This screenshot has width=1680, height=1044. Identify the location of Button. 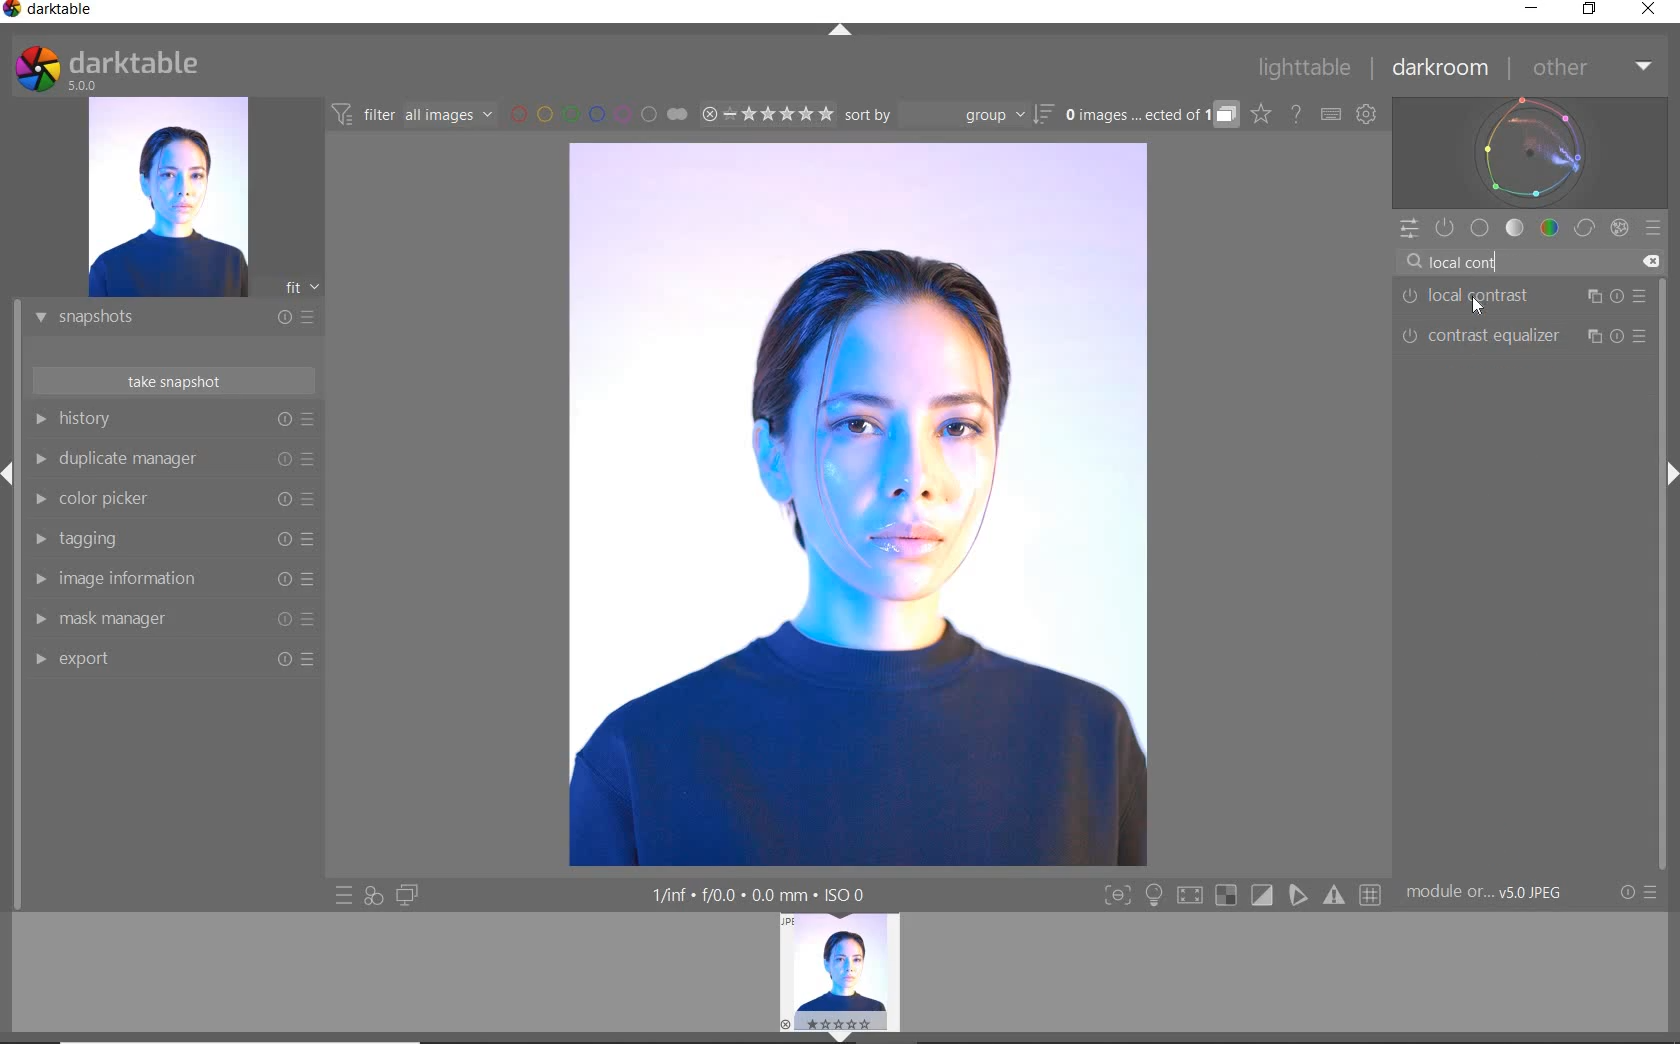
(1154, 897).